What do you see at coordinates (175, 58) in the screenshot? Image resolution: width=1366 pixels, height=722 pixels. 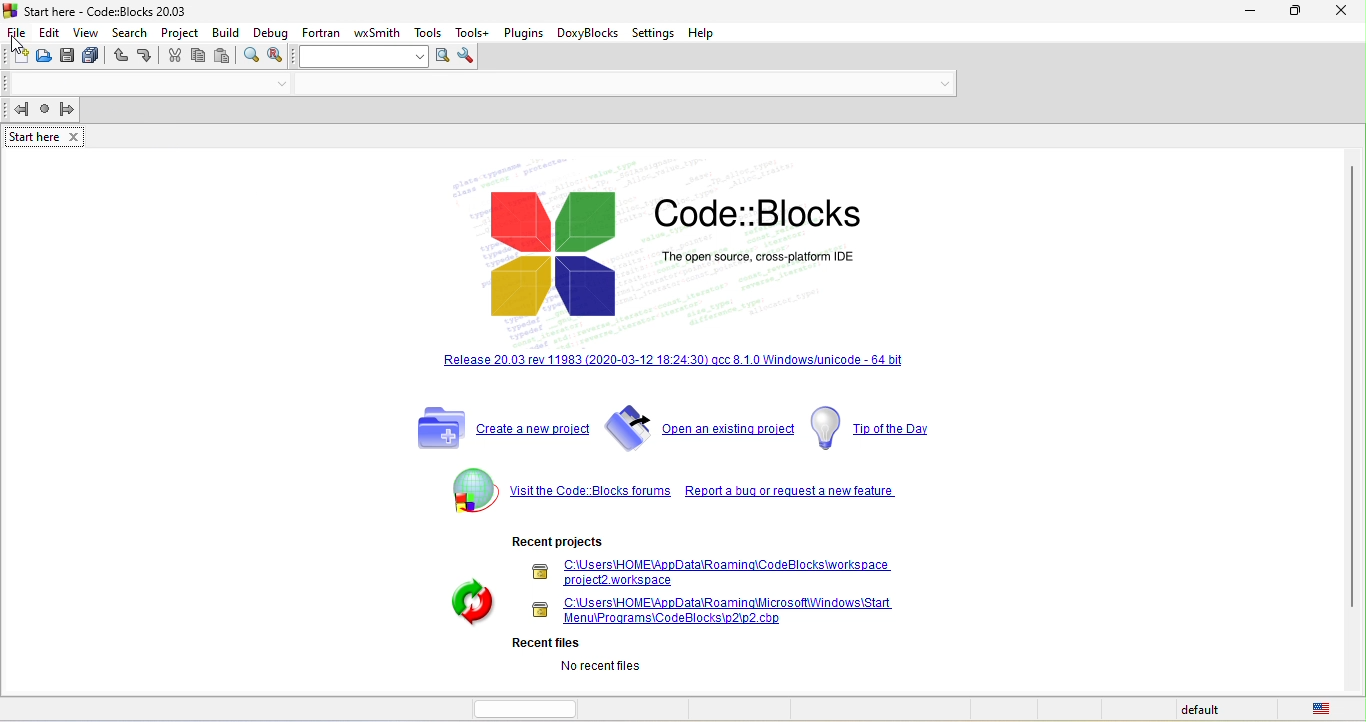 I see `cut` at bounding box center [175, 58].